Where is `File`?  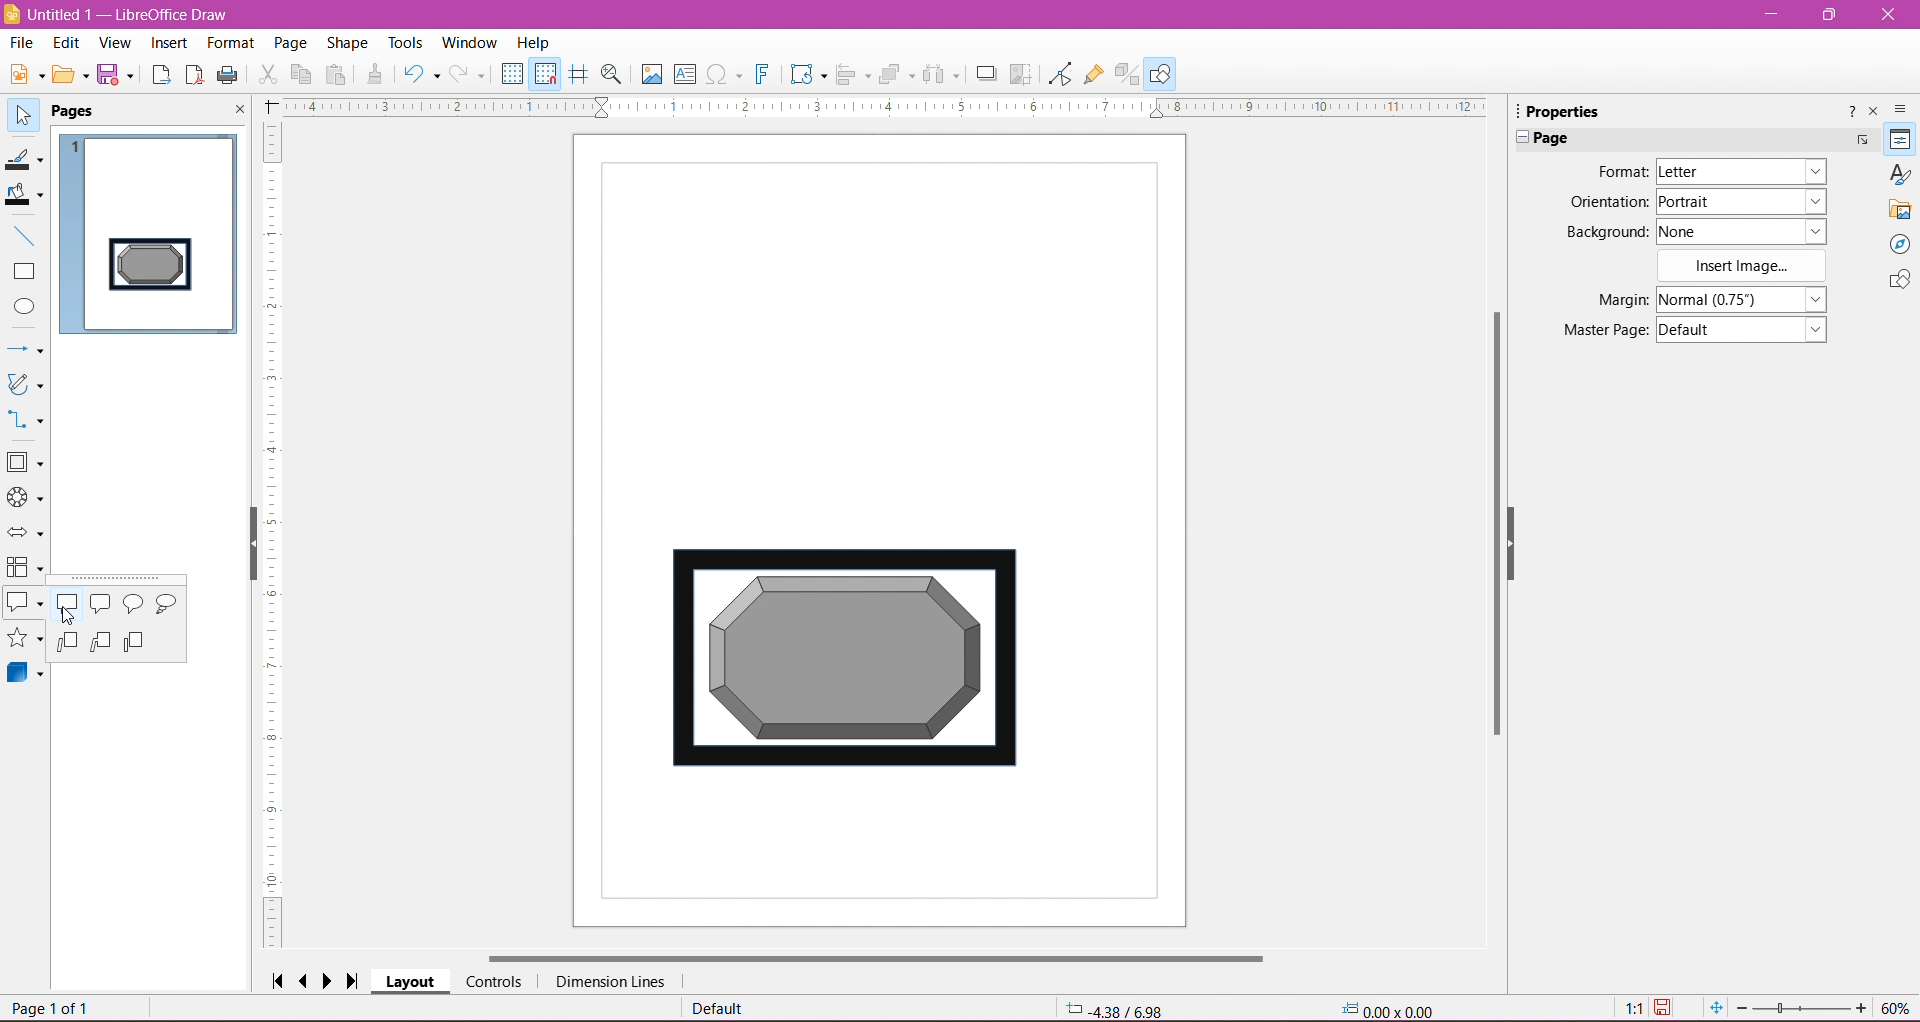
File is located at coordinates (20, 42).